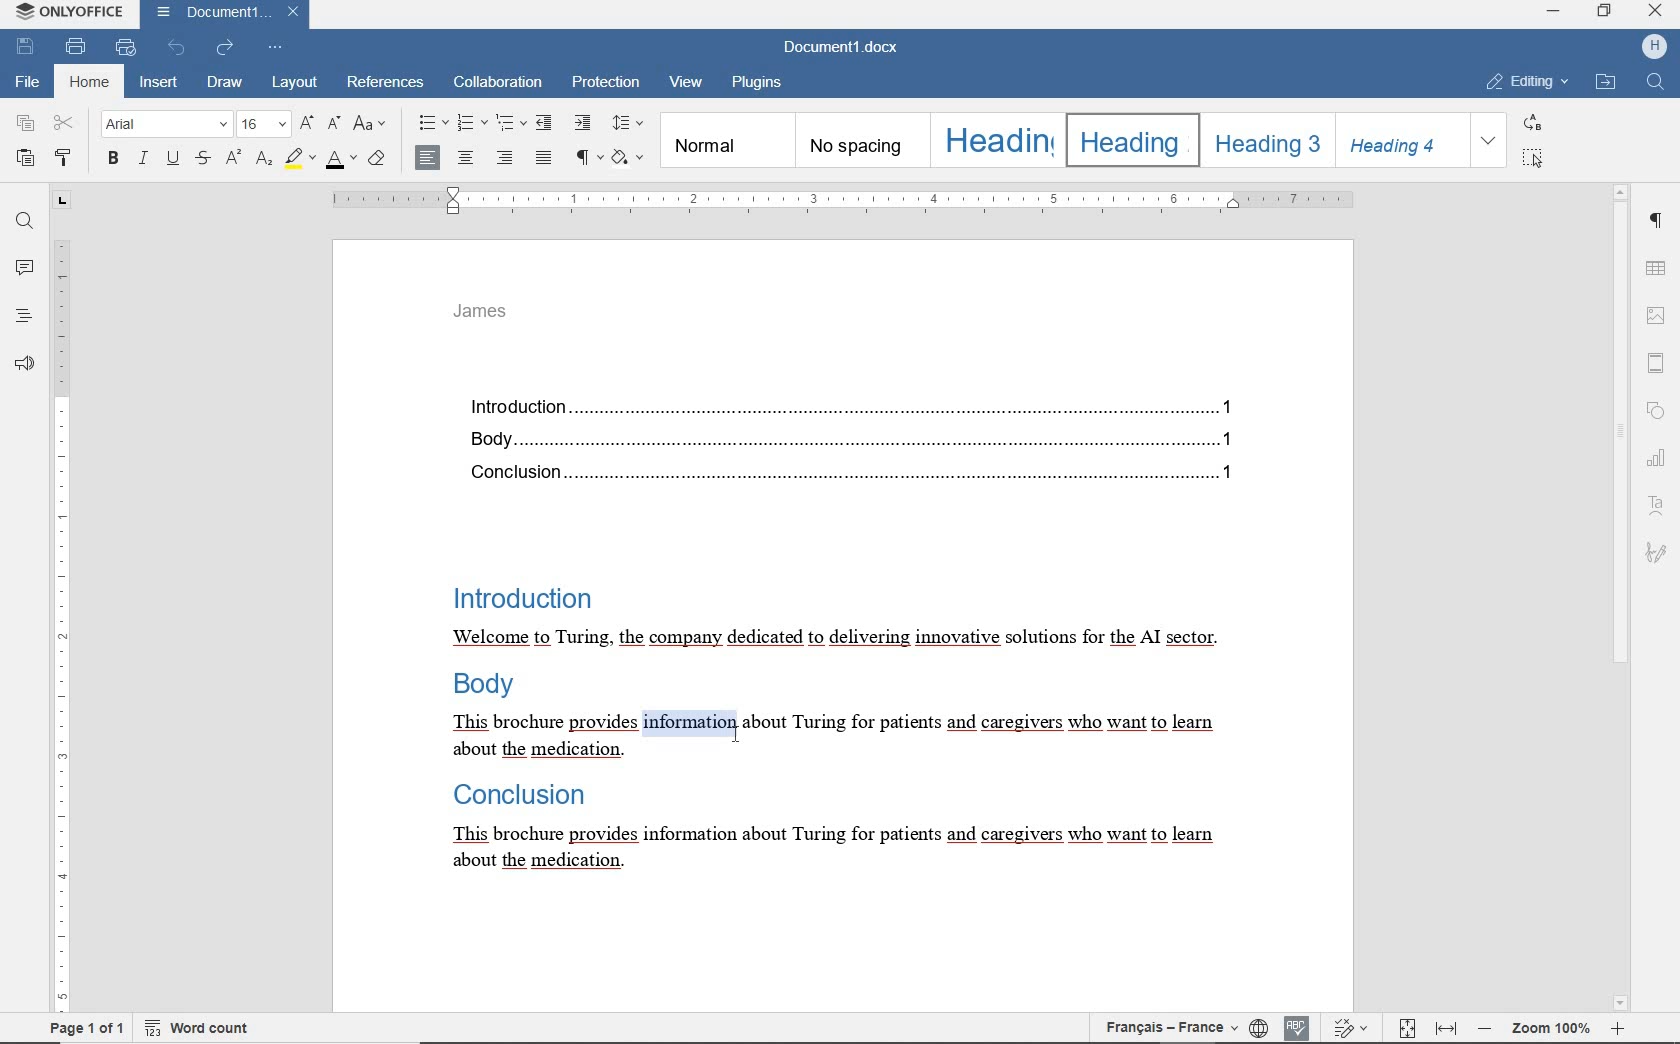 The height and width of the screenshot is (1044, 1680). Describe the element at coordinates (1656, 362) in the screenshot. I see `HEADER AND FOOTER` at that location.